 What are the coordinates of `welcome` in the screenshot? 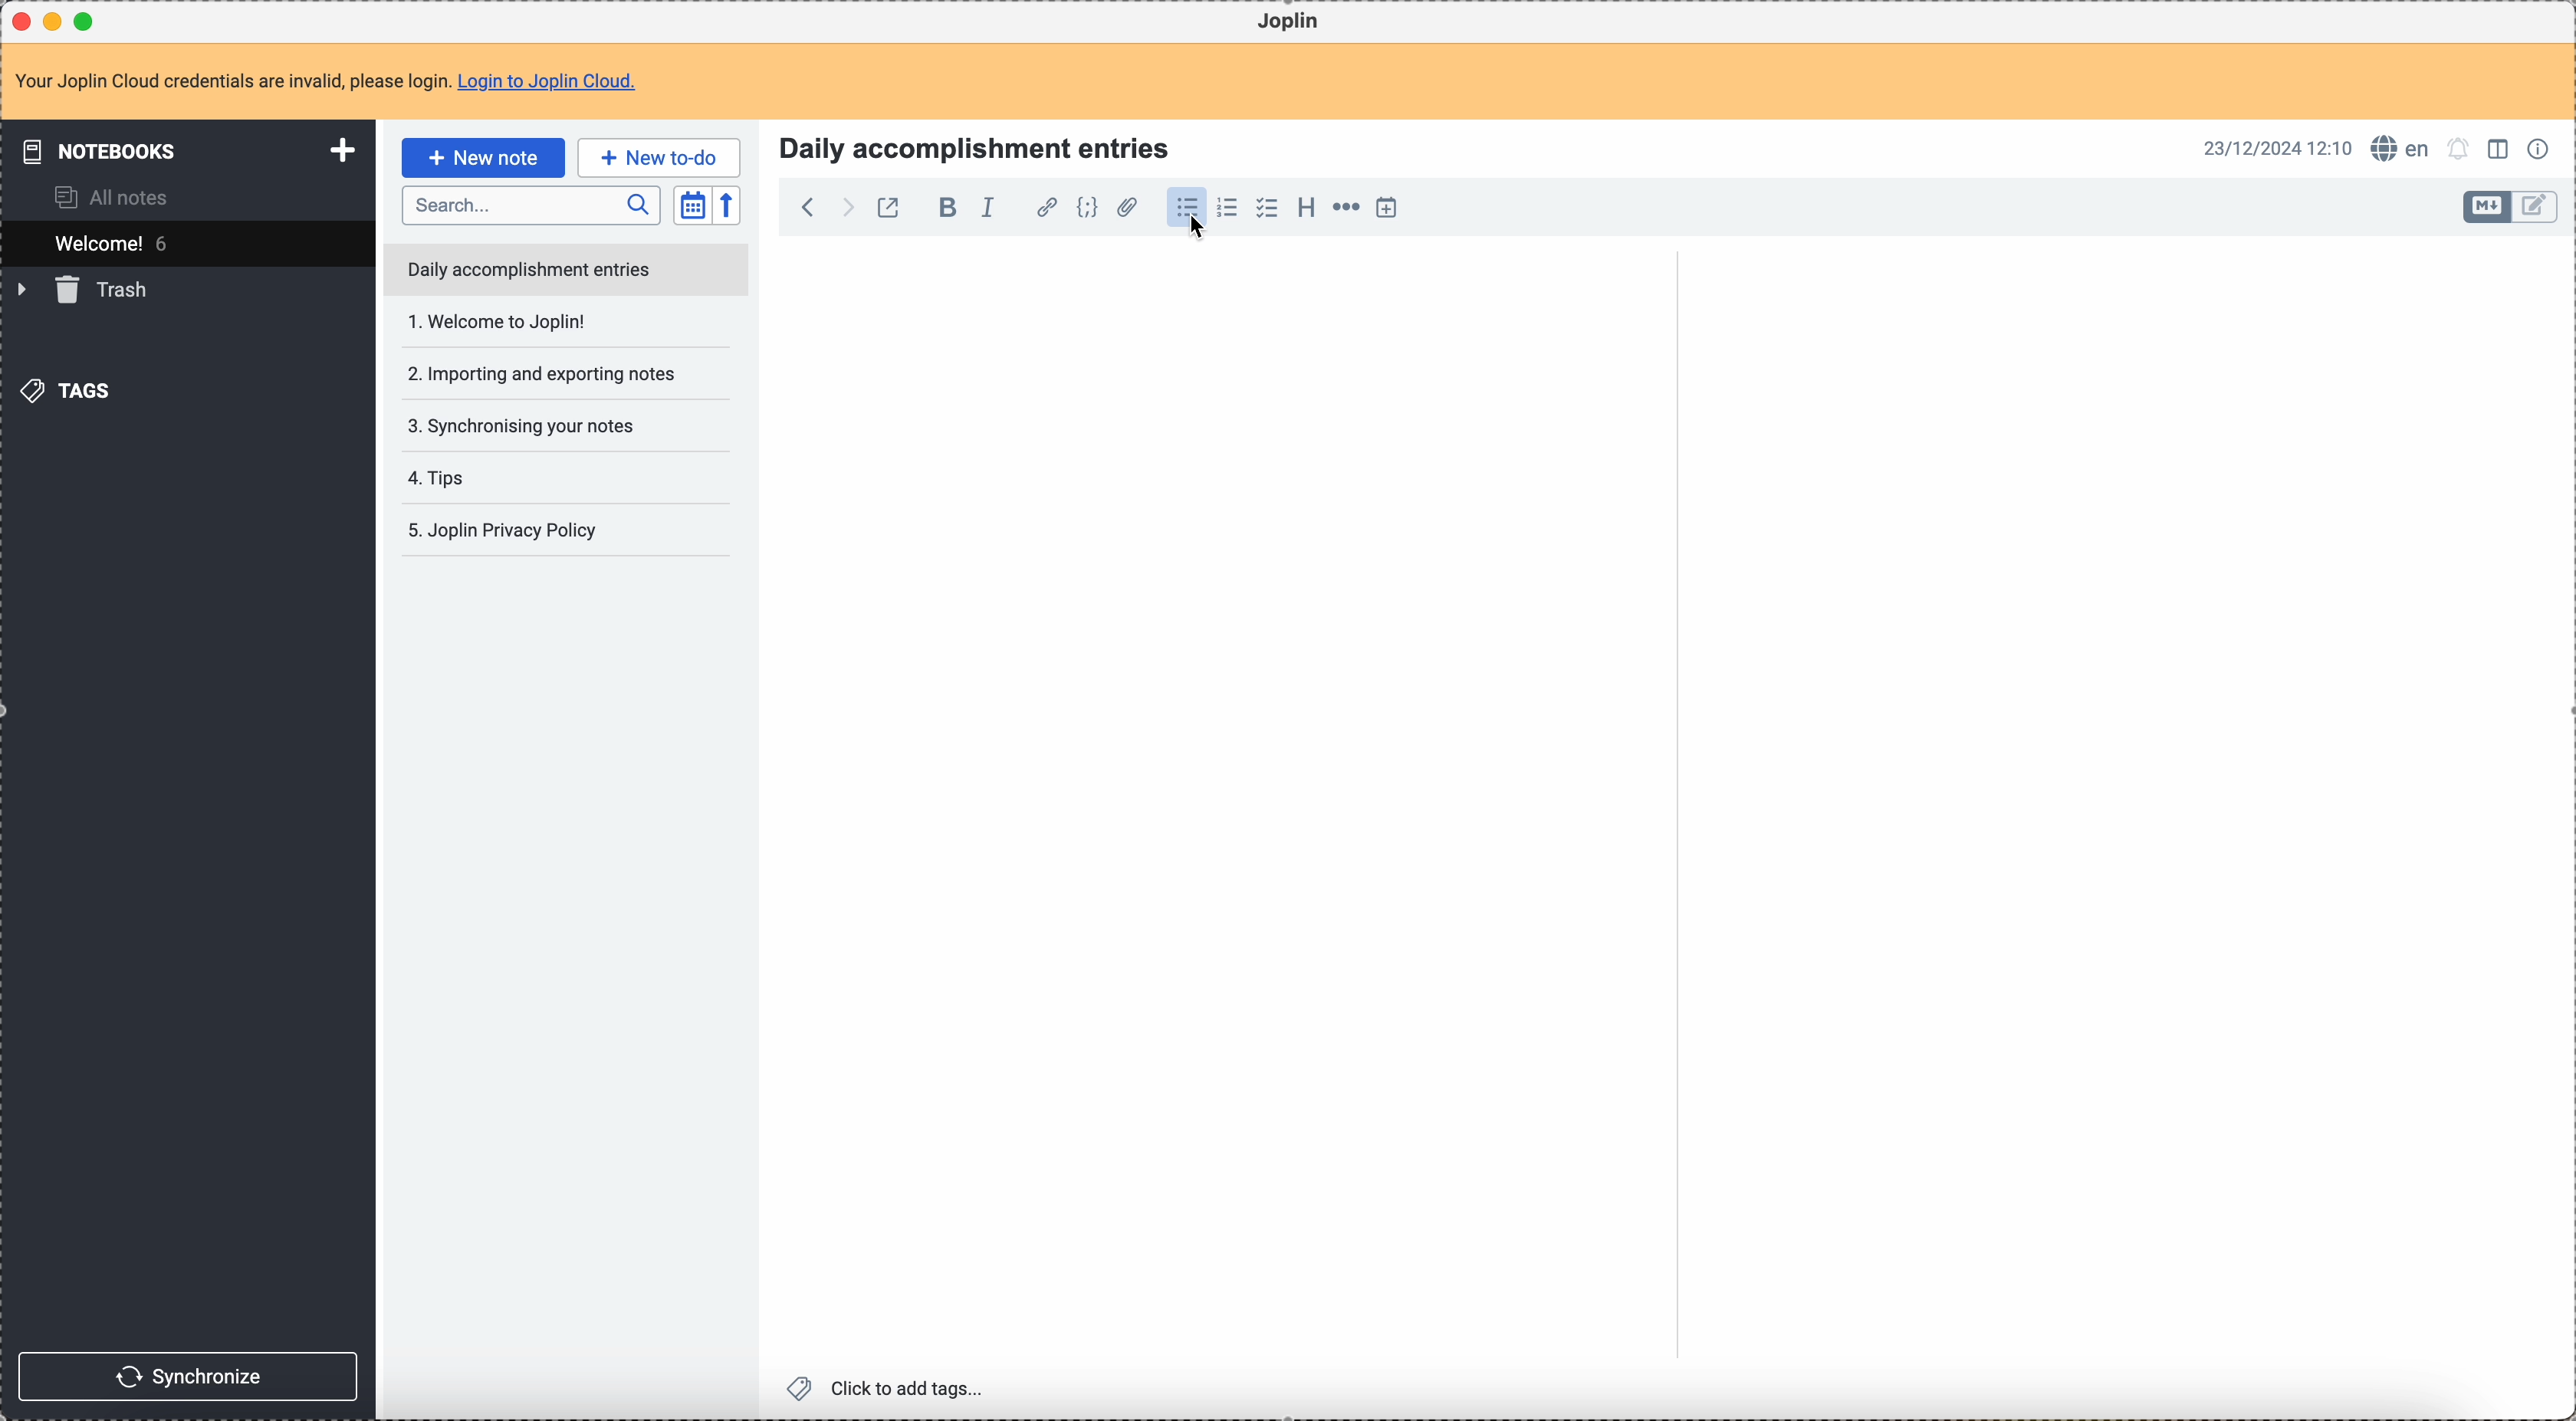 It's located at (185, 243).